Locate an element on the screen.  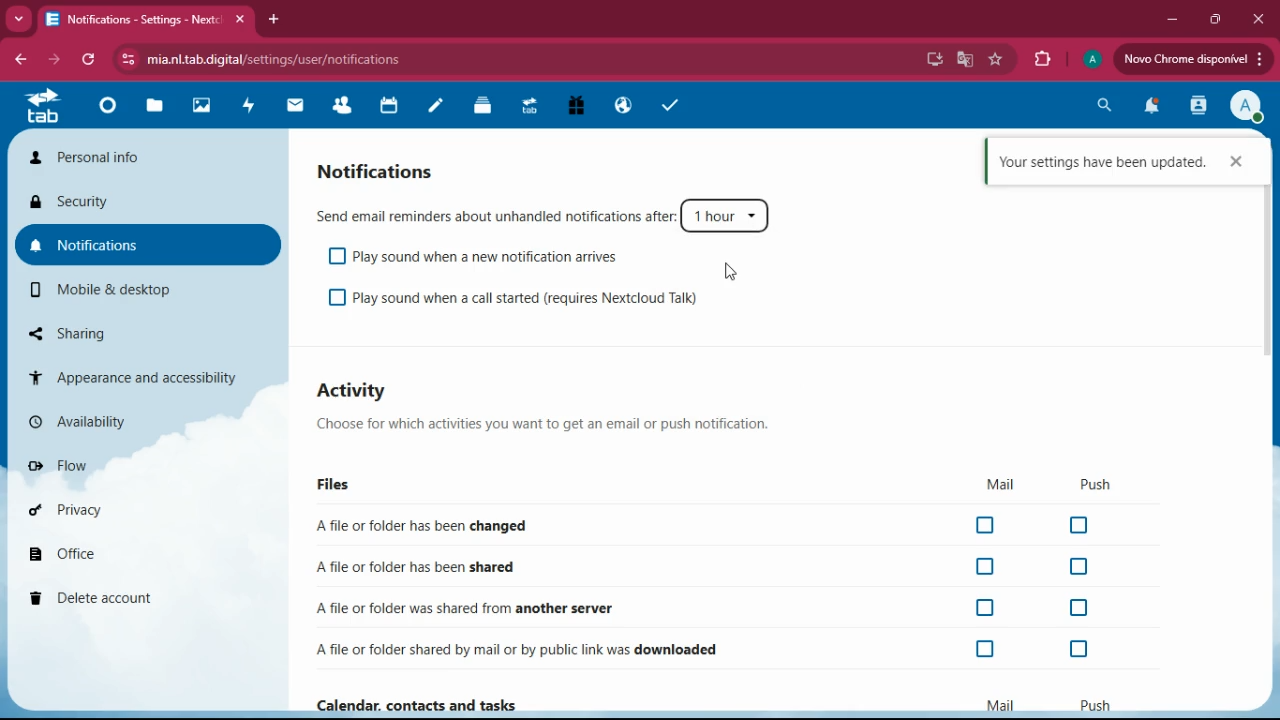
profile is located at coordinates (1092, 62).